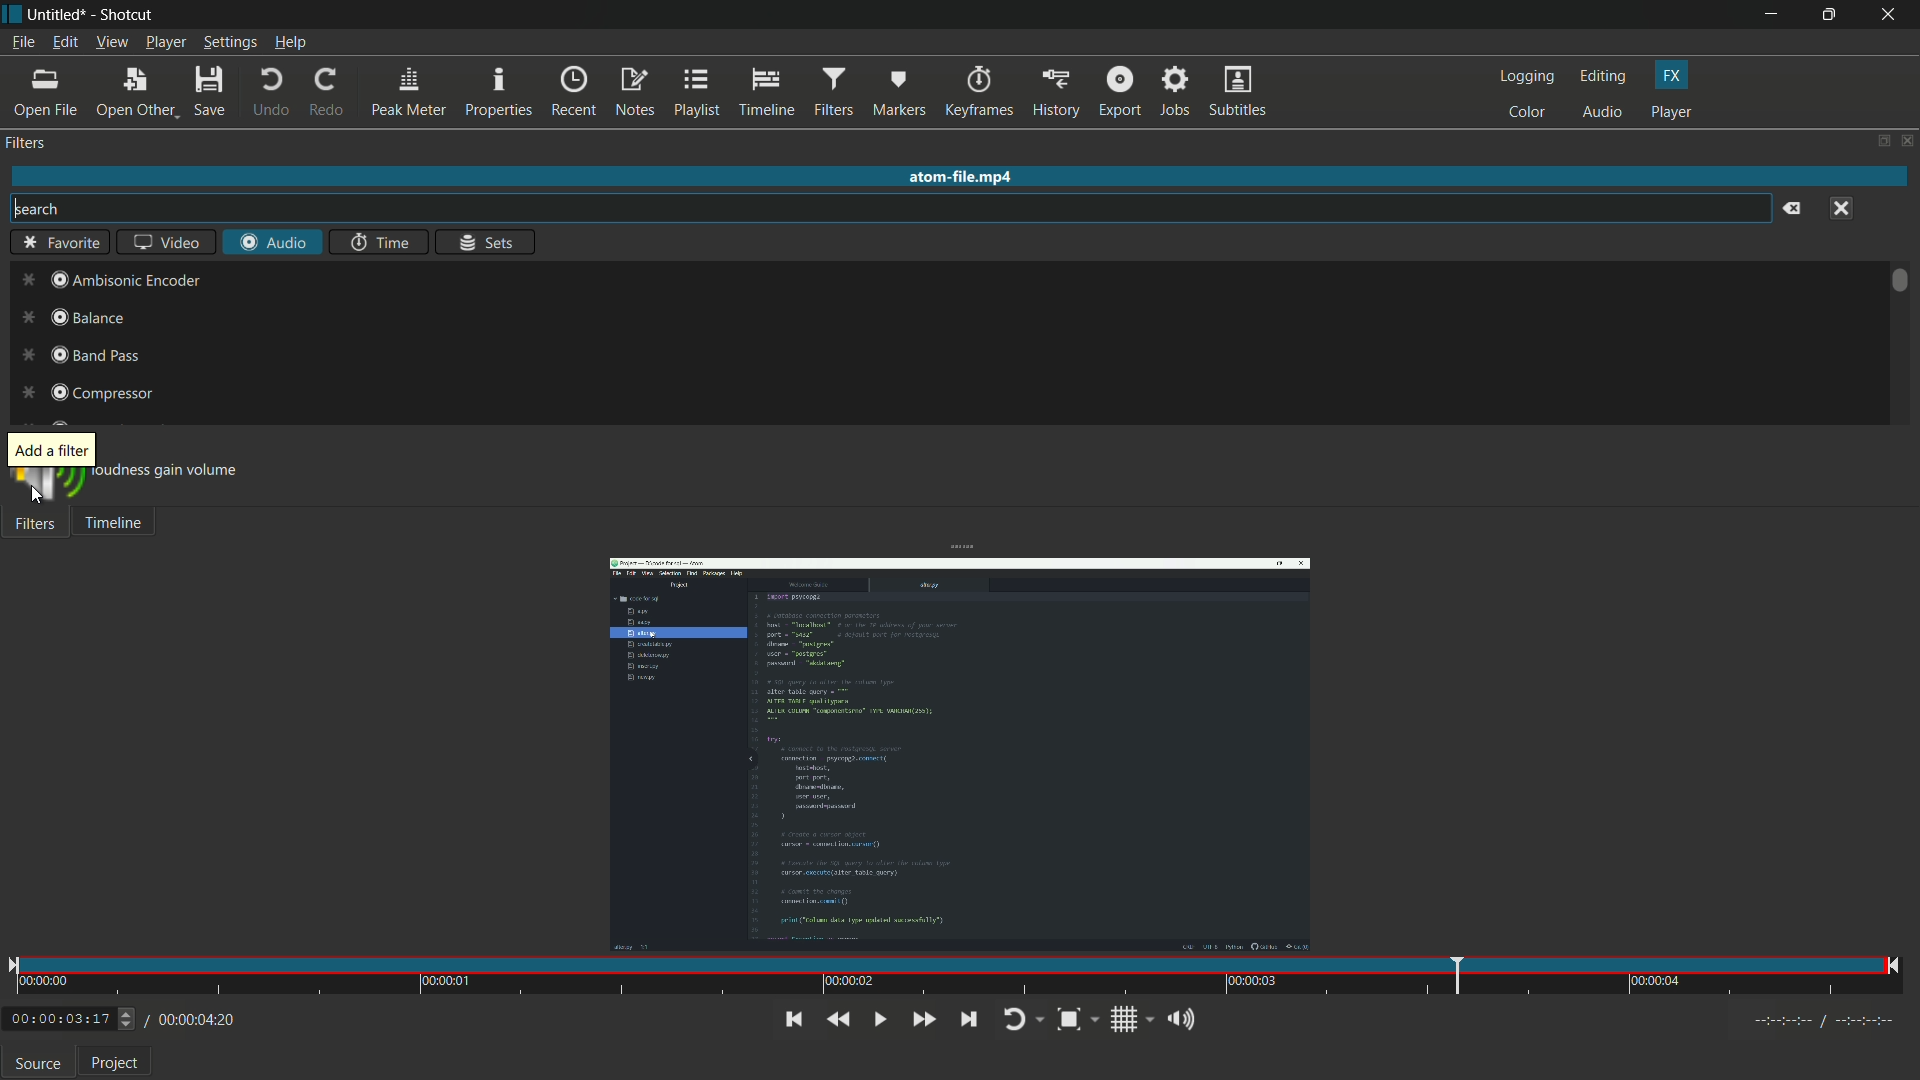 The image size is (1920, 1080). Describe the element at coordinates (23, 42) in the screenshot. I see `file menu` at that location.